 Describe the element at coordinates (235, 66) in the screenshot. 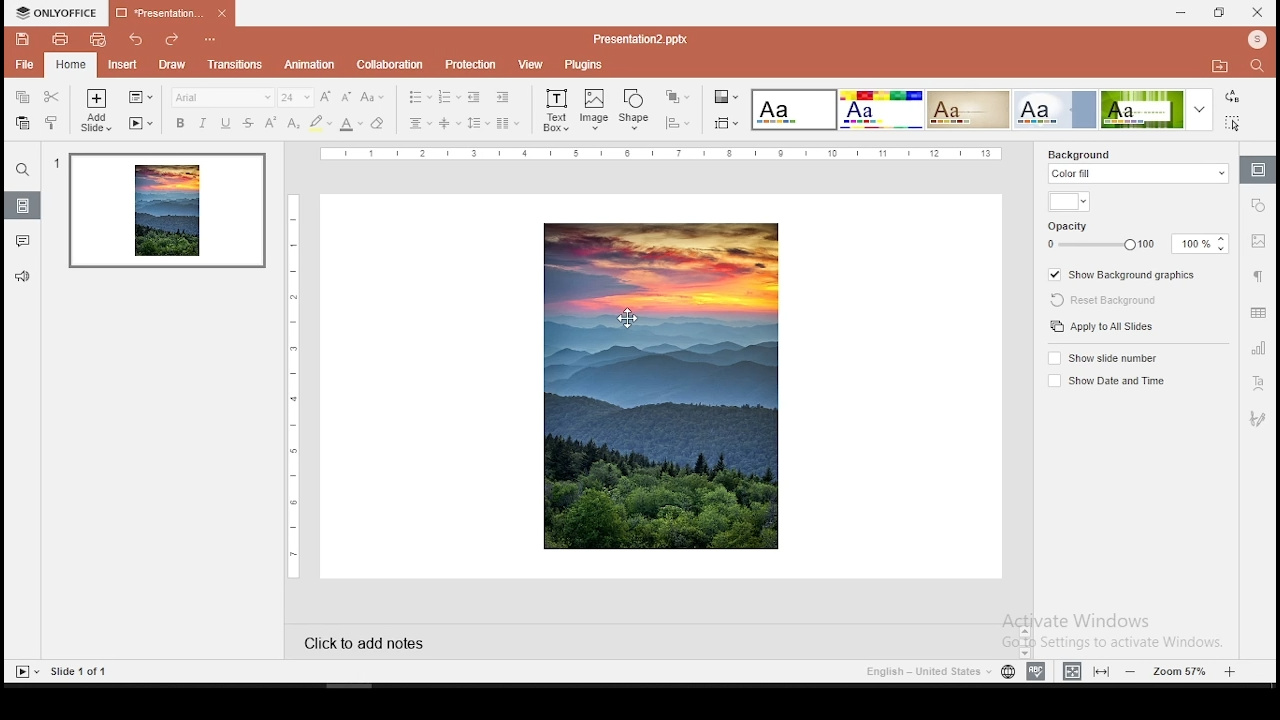

I see `transitions` at that location.